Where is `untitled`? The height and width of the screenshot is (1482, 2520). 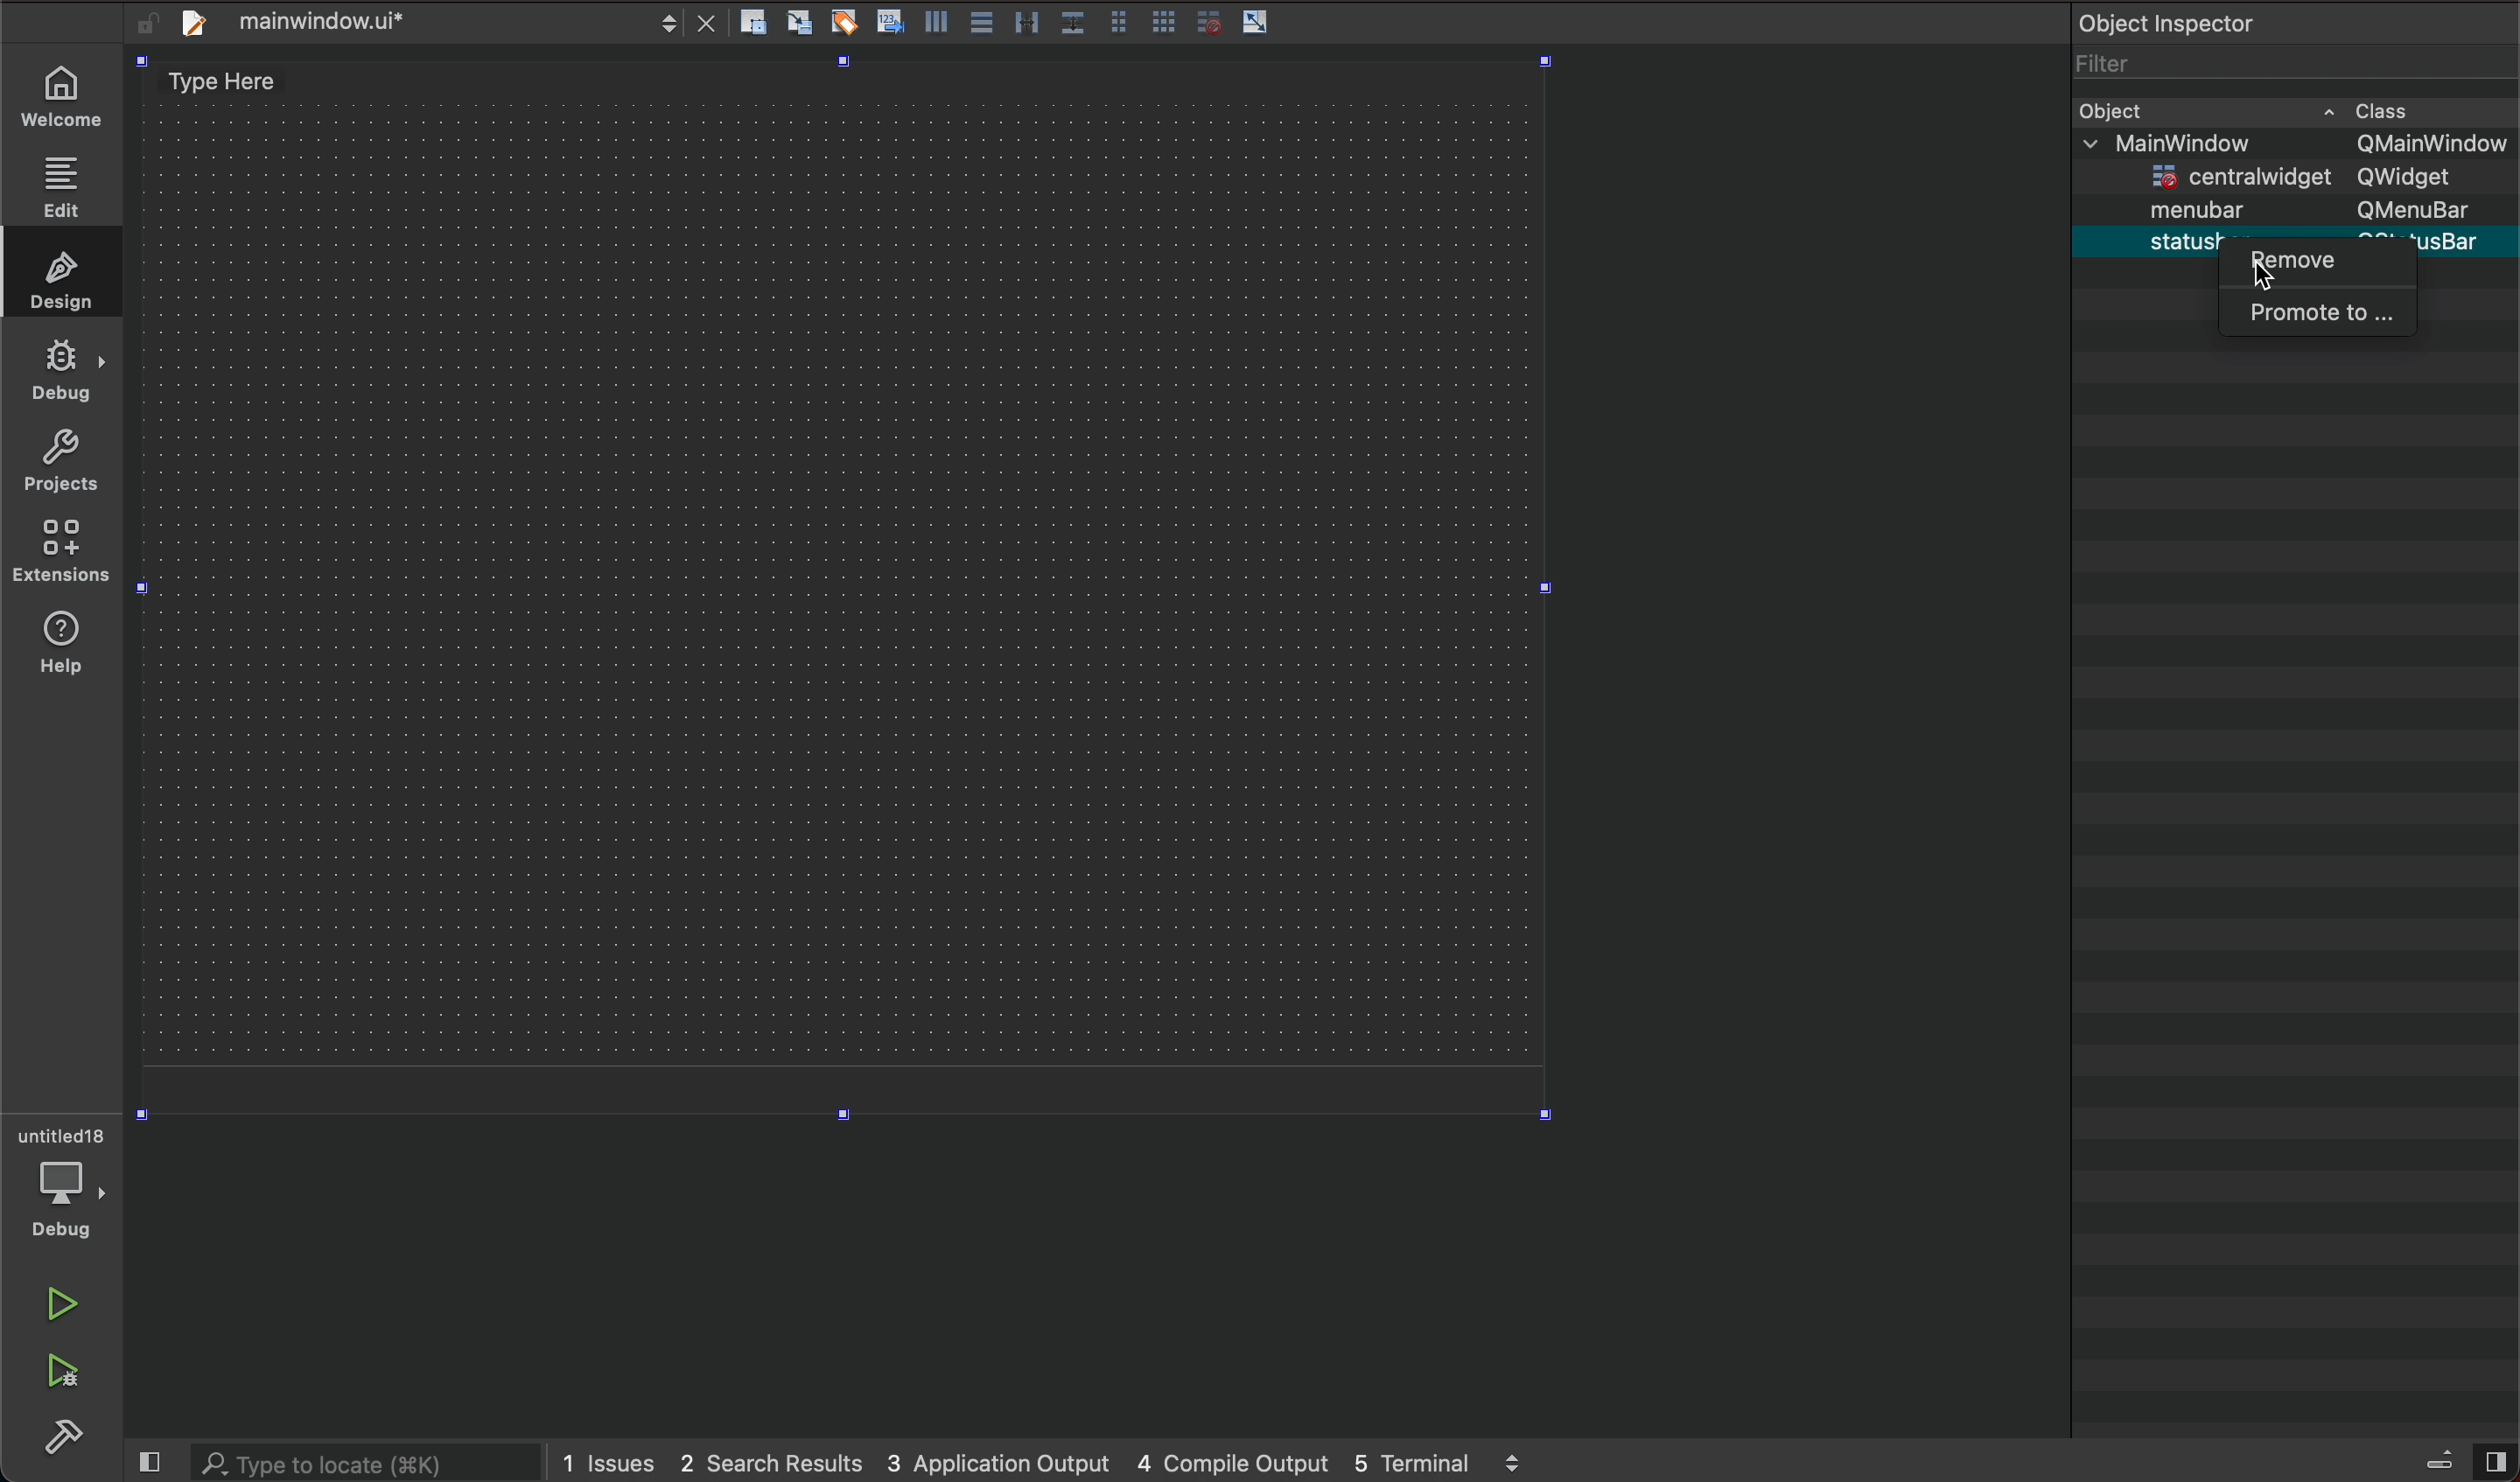
untitled is located at coordinates (60, 1131).